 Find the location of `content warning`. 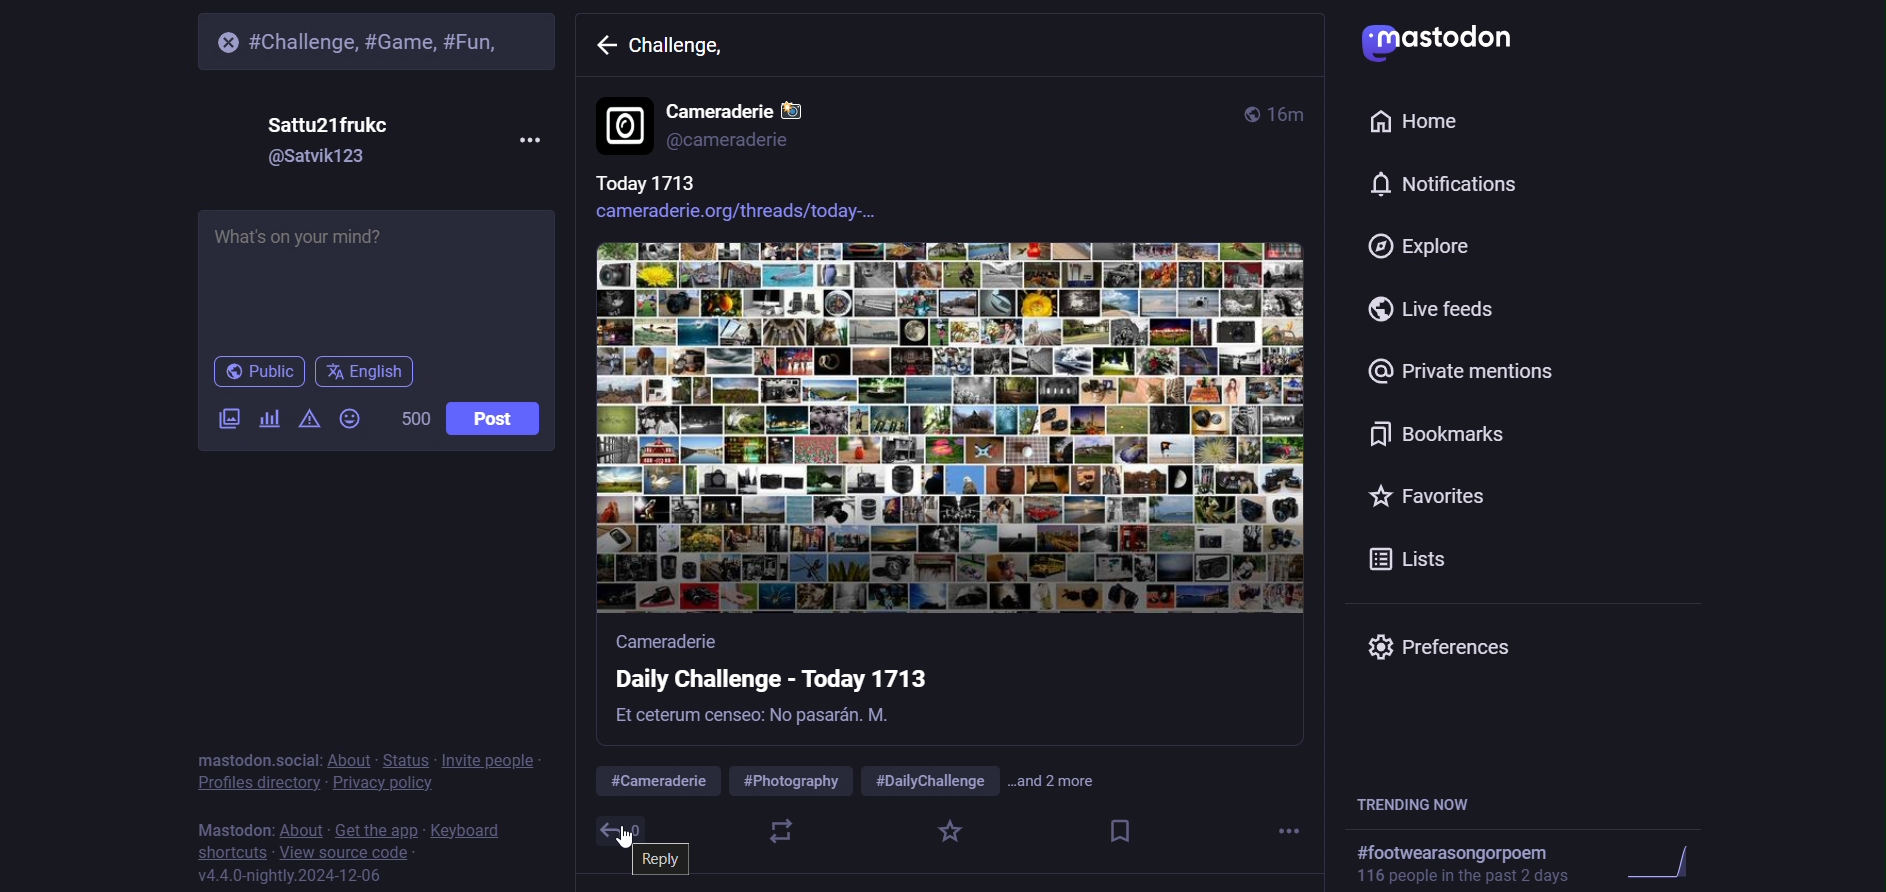

content warning is located at coordinates (305, 423).